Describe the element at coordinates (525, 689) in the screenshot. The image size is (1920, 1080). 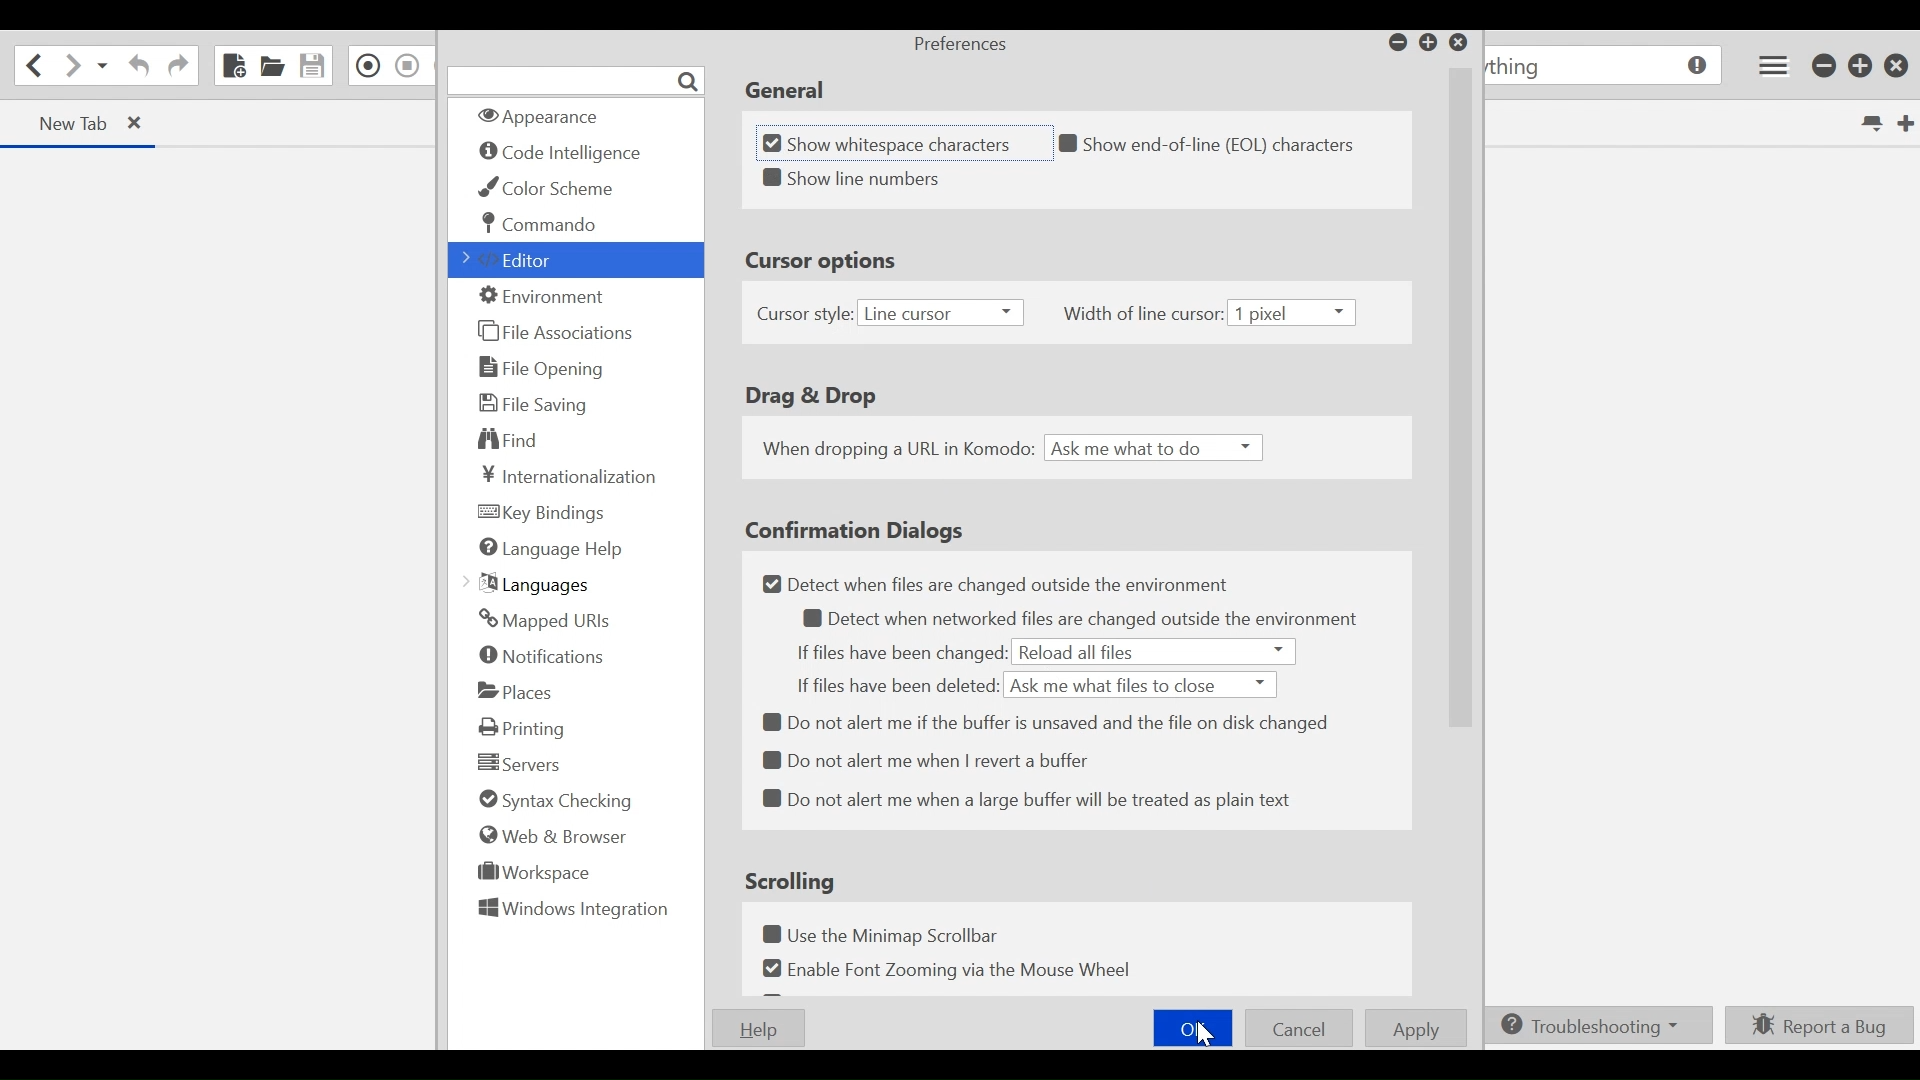
I see `Places` at that location.